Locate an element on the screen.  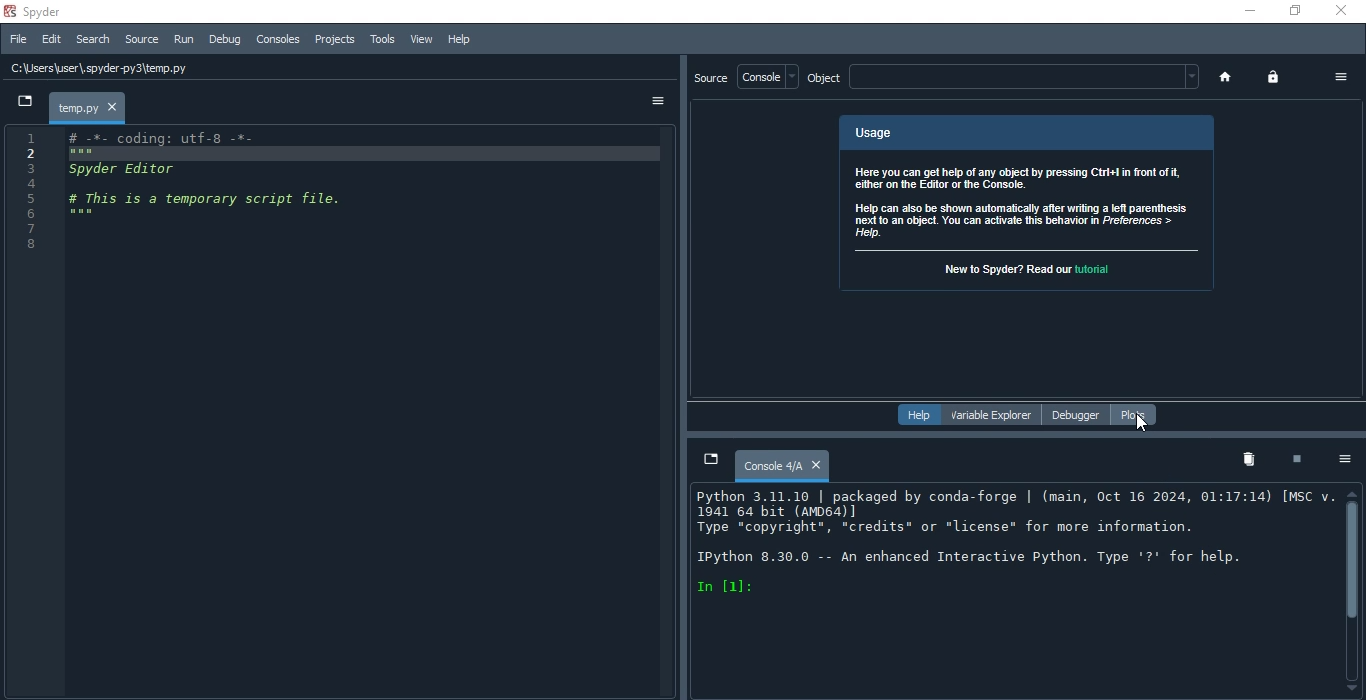
Tools is located at coordinates (381, 42).